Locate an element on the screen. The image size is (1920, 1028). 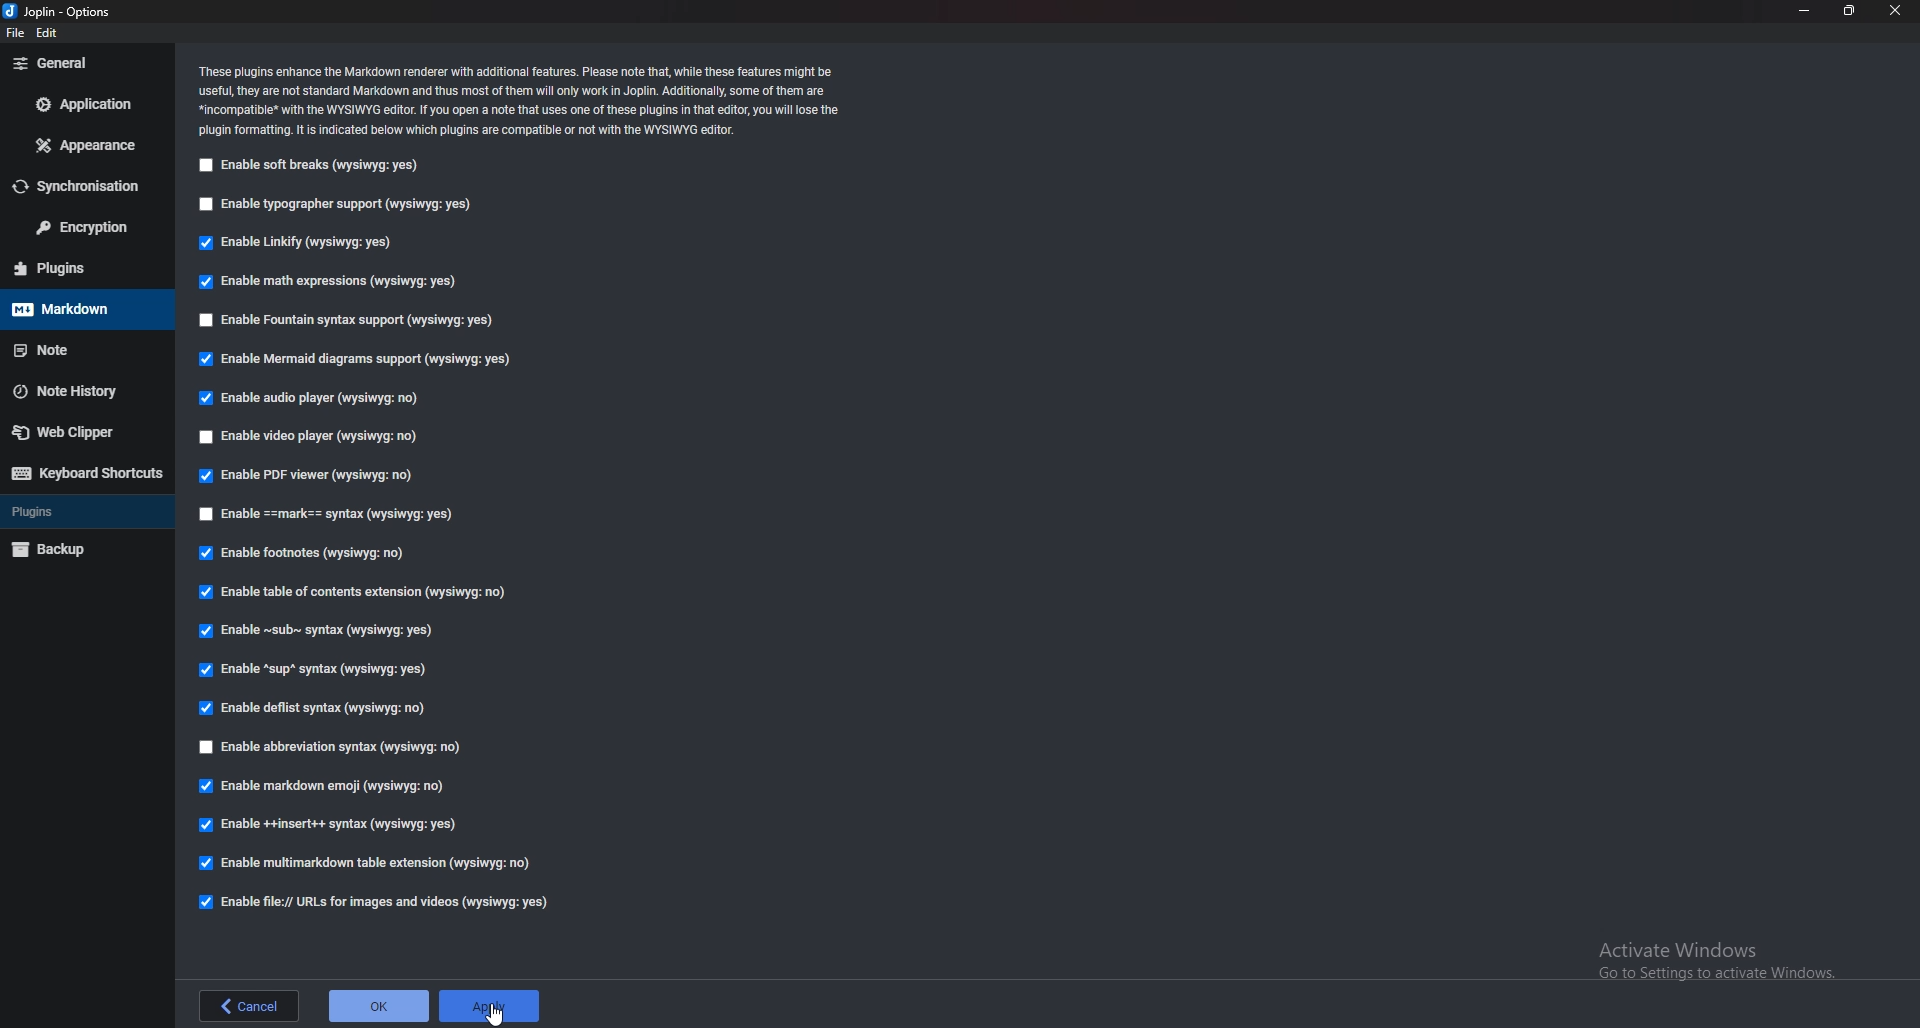
Enable sub syntax is located at coordinates (320, 634).